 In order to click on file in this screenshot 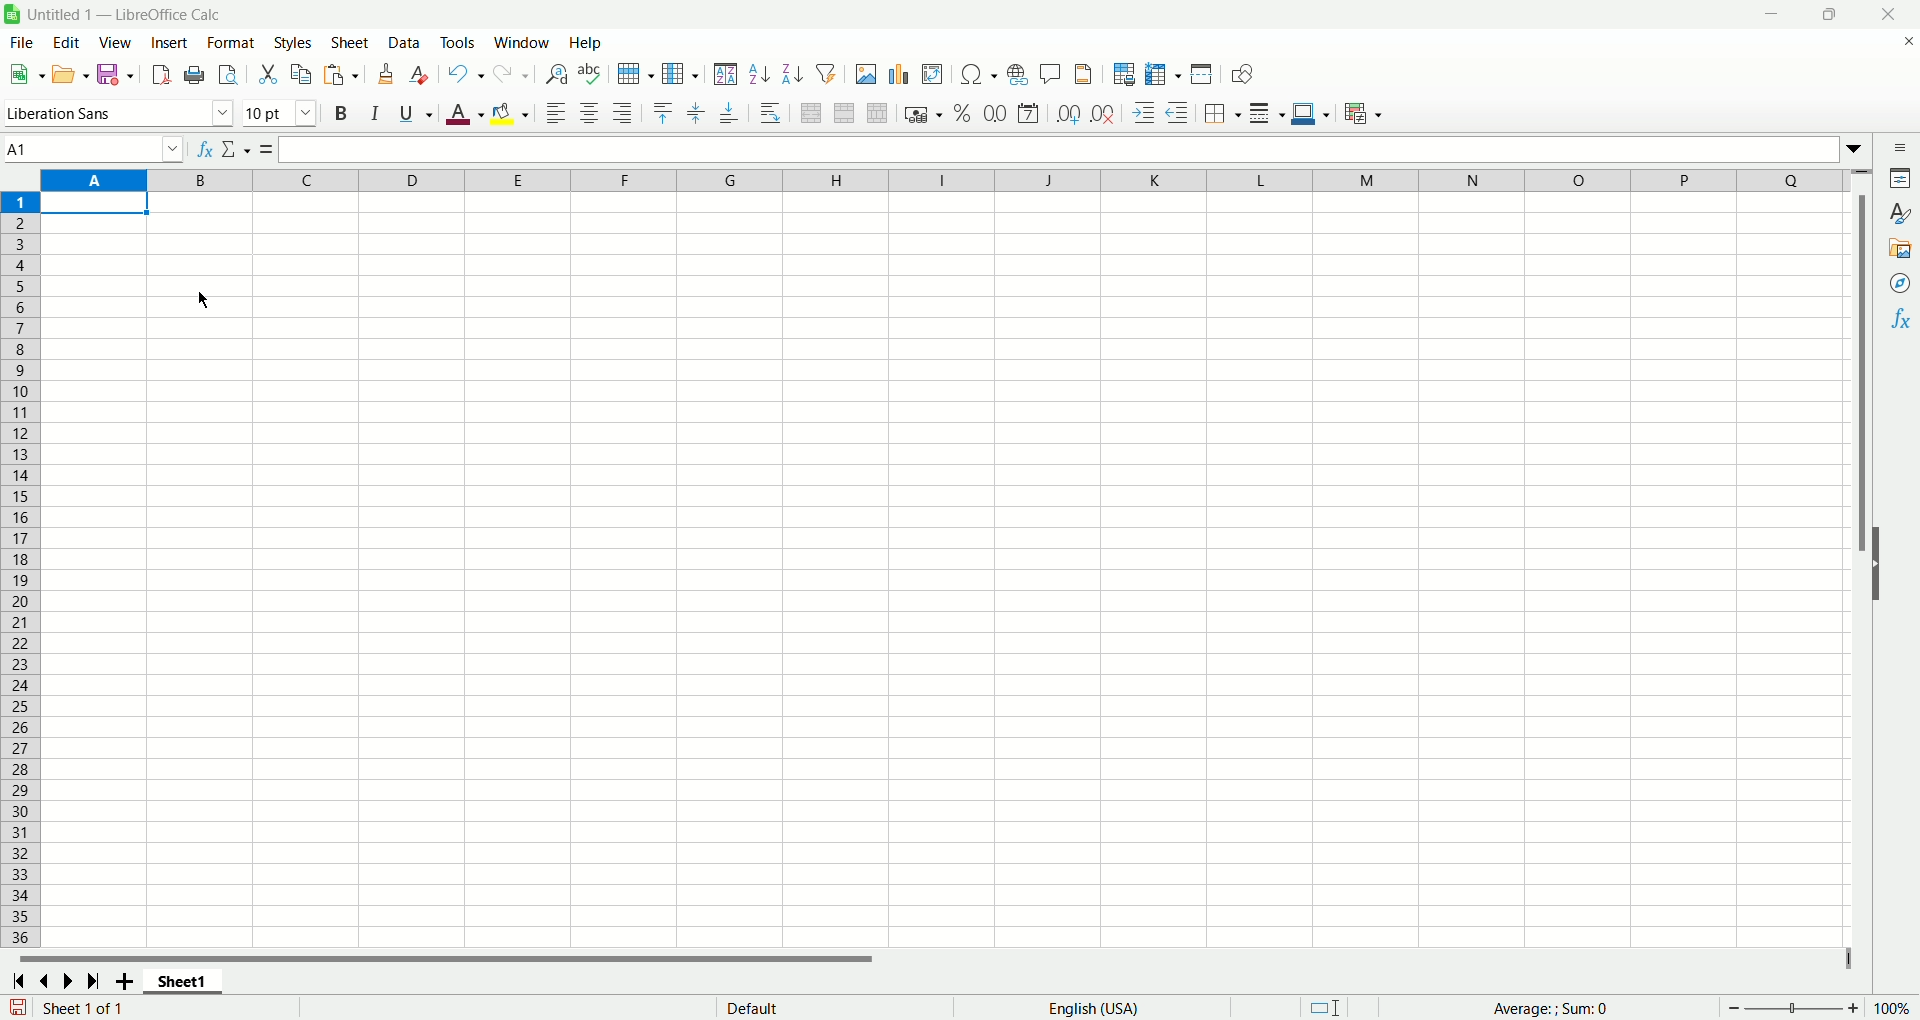, I will do `click(23, 42)`.